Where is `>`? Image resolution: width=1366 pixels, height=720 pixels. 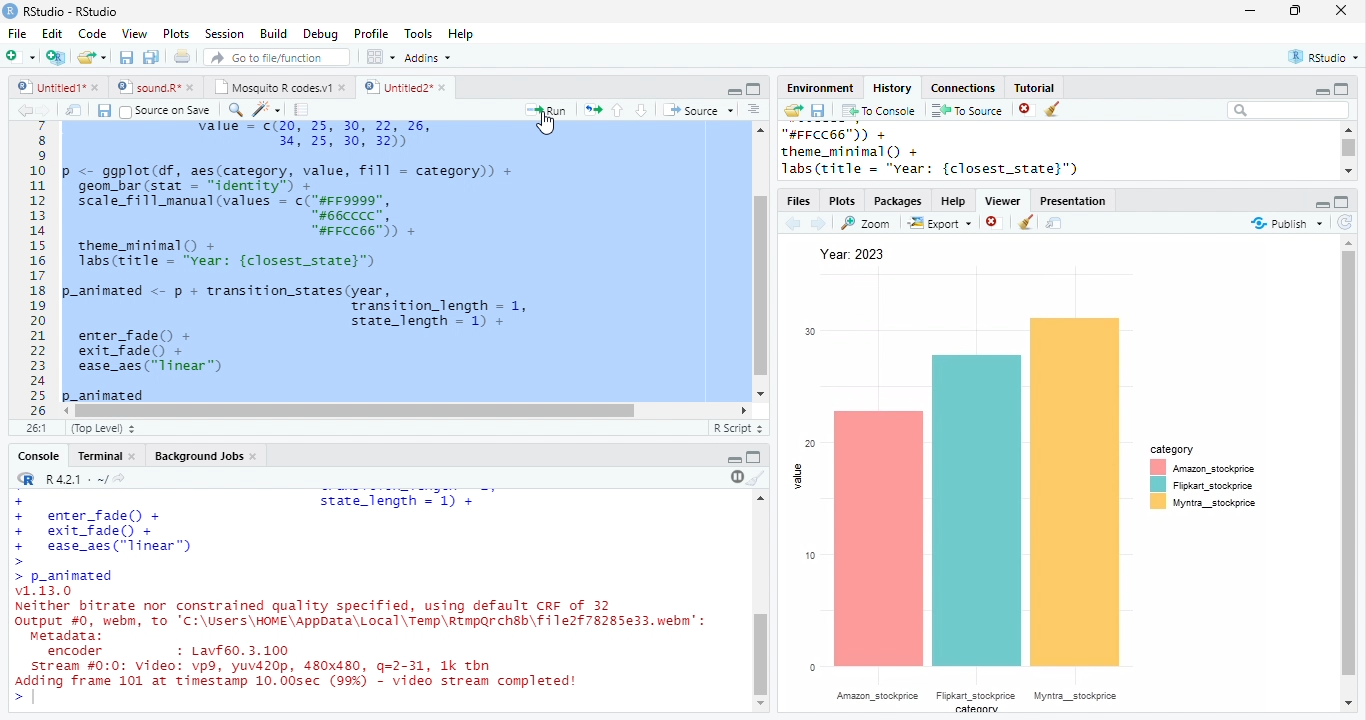
> is located at coordinates (22, 697).